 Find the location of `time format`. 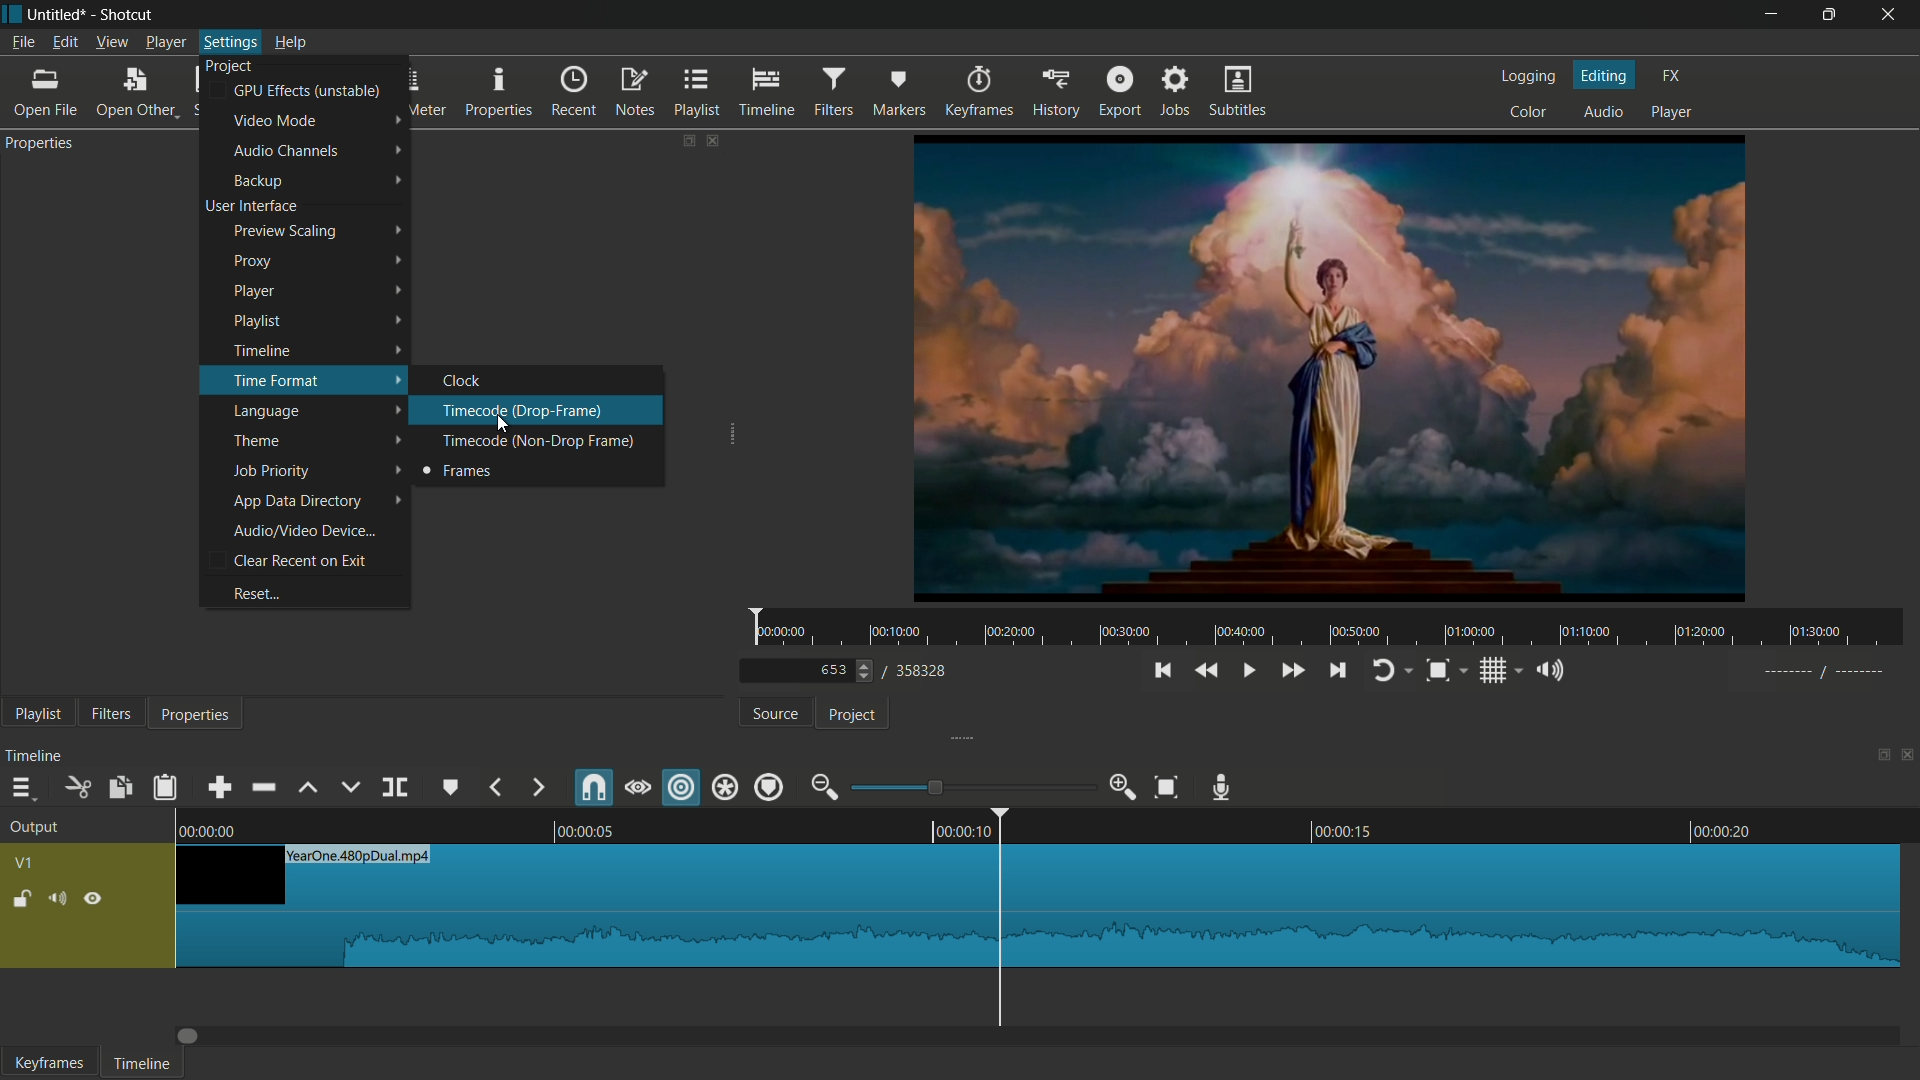

time format is located at coordinates (273, 380).